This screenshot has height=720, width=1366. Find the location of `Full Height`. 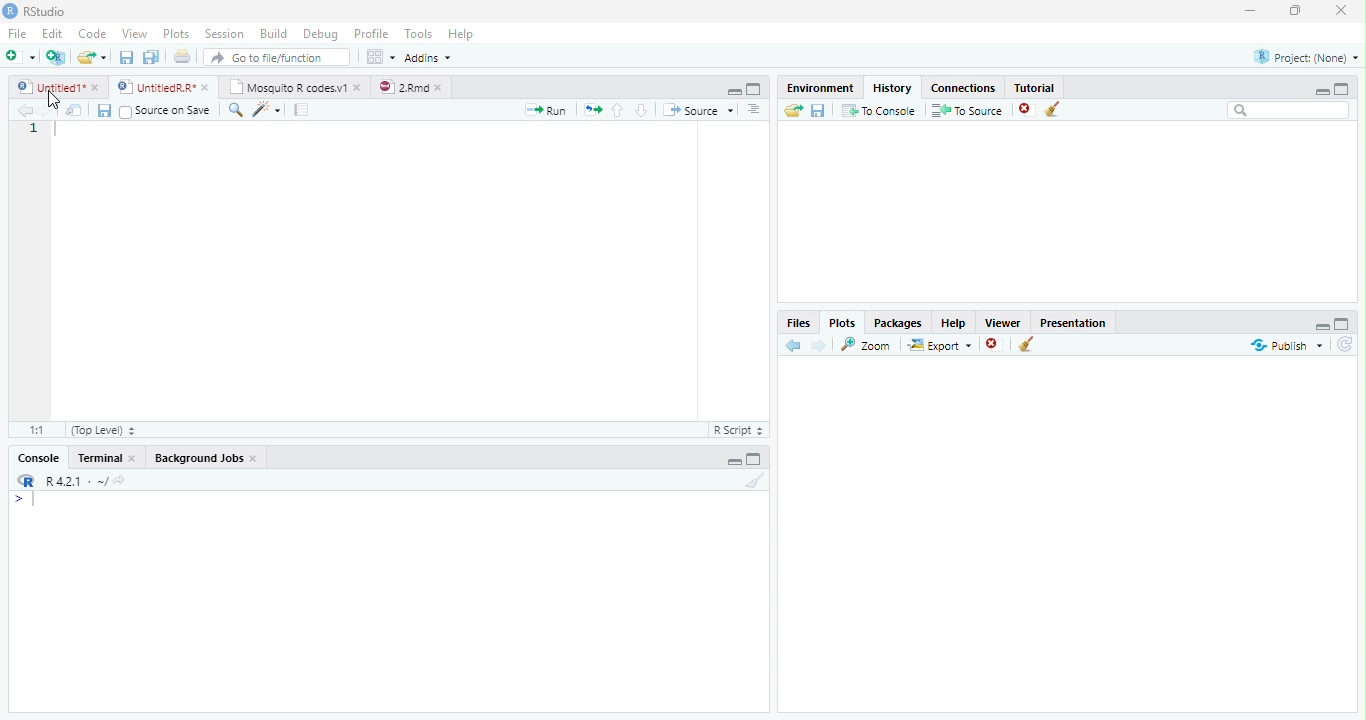

Full Height is located at coordinates (1344, 89).